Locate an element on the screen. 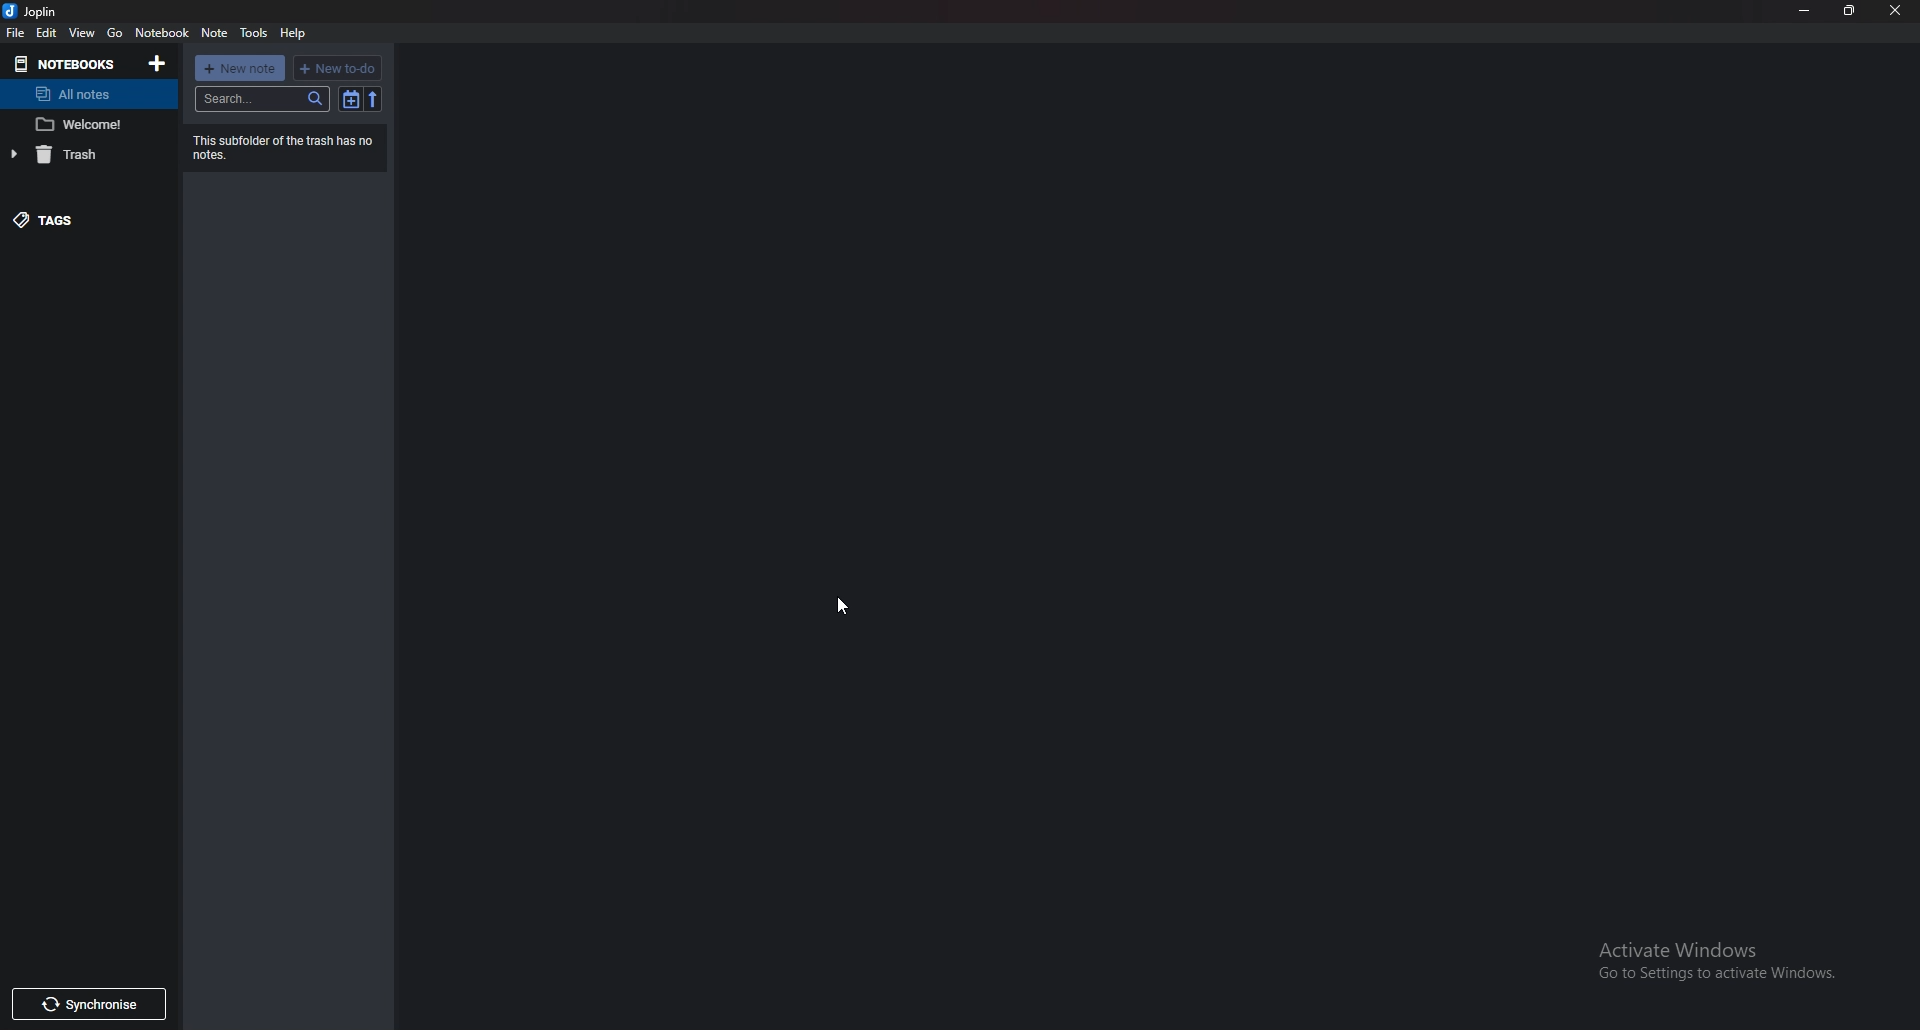 The height and width of the screenshot is (1030, 1920). Minimize is located at coordinates (1806, 10).